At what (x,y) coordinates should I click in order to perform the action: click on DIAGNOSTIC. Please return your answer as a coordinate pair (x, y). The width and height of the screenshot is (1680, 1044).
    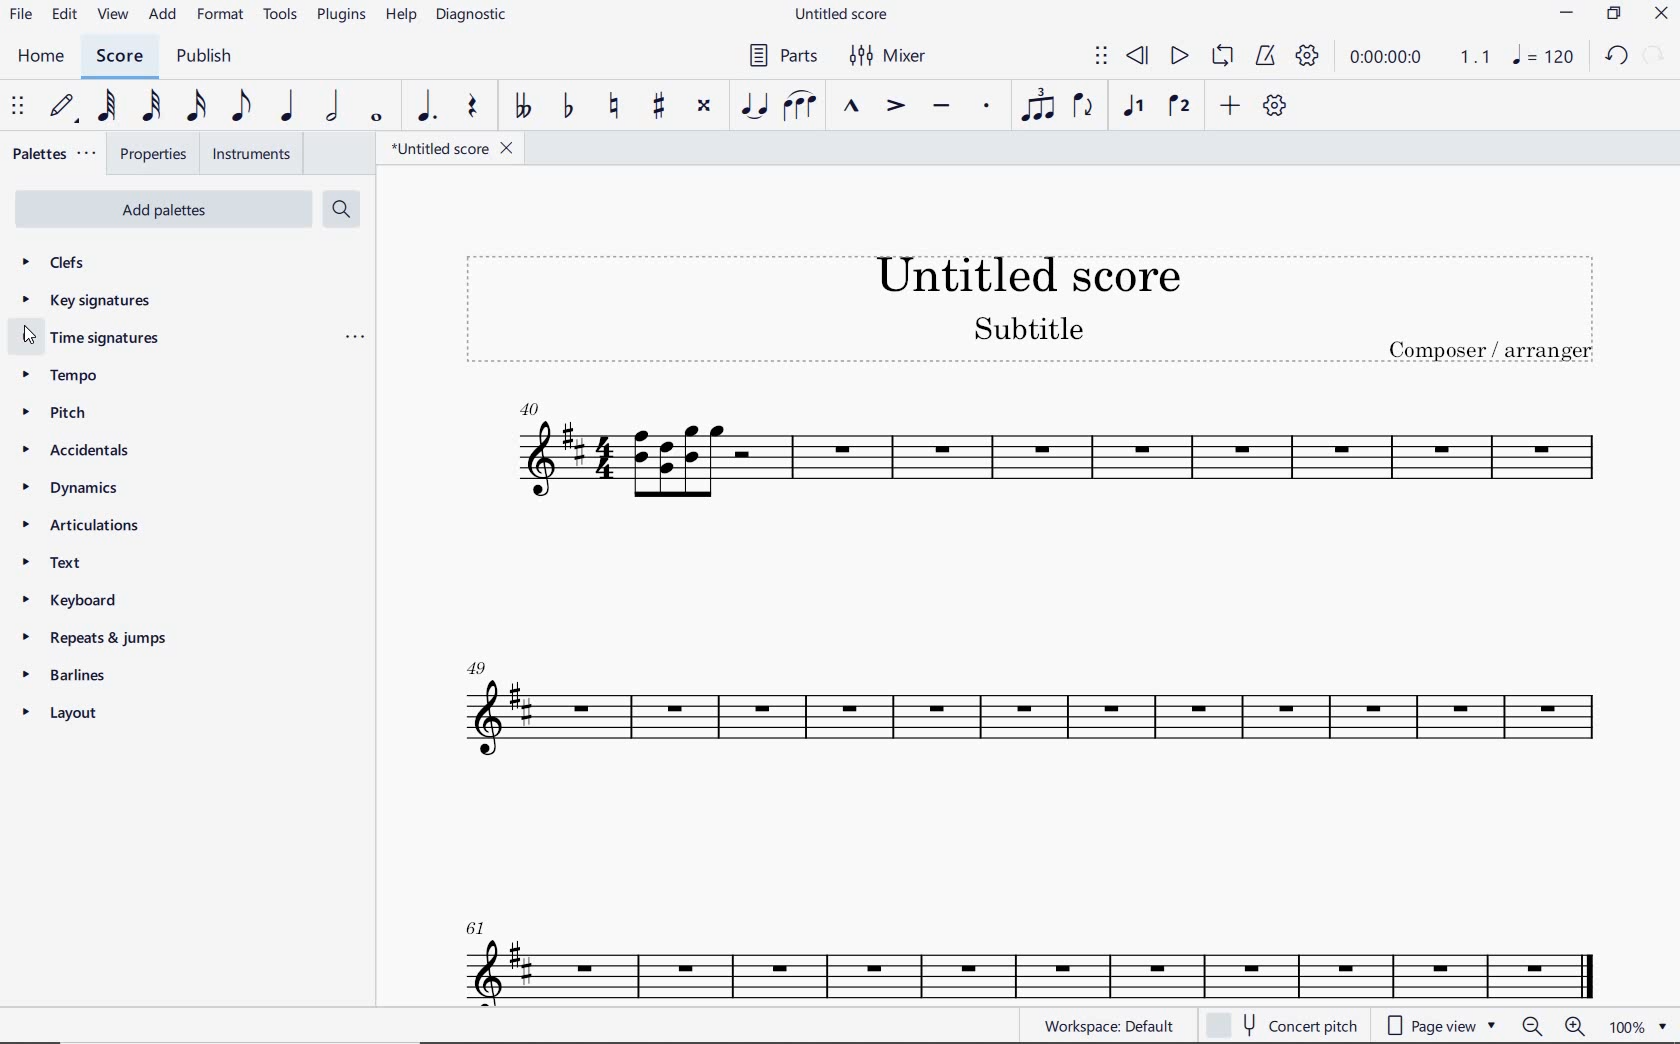
    Looking at the image, I should click on (472, 16).